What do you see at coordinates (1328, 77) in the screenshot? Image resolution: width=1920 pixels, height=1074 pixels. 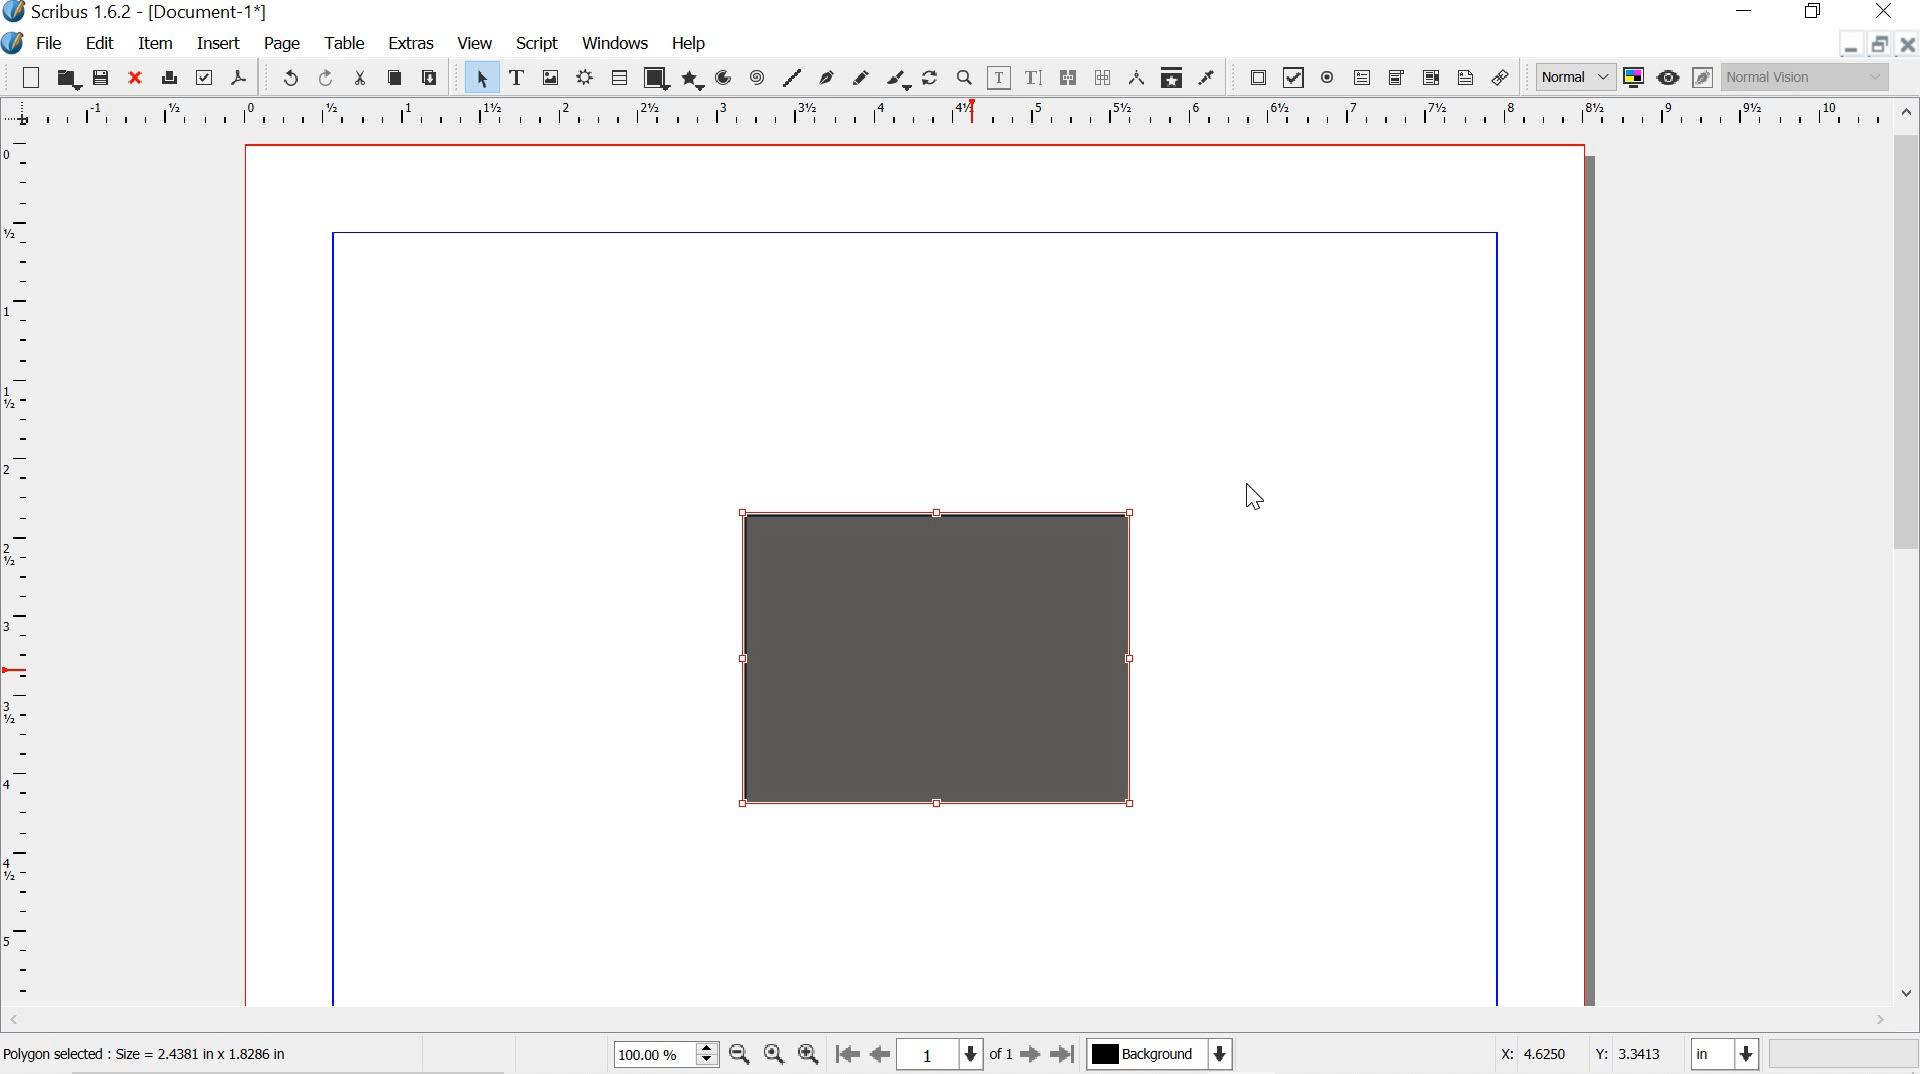 I see `pdf radio button` at bounding box center [1328, 77].